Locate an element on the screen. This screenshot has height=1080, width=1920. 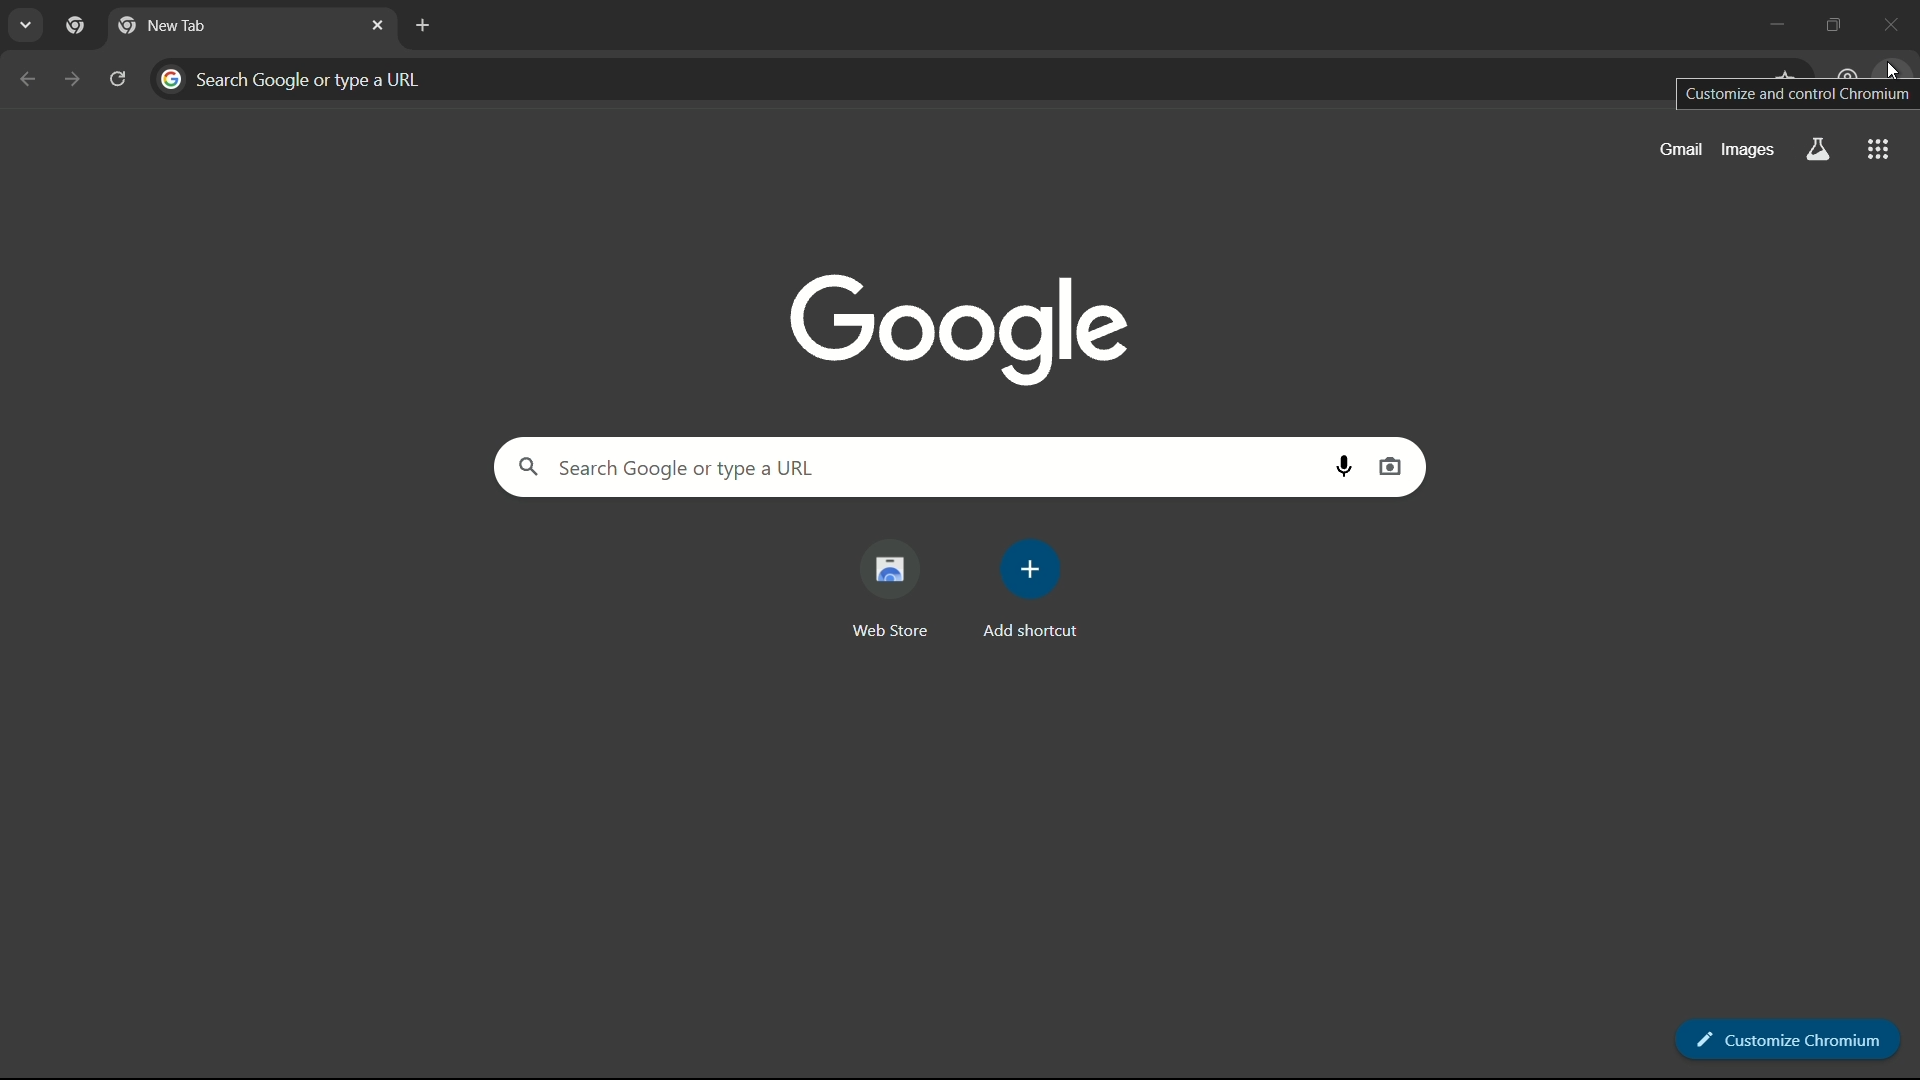
minimize is located at coordinates (1778, 23).